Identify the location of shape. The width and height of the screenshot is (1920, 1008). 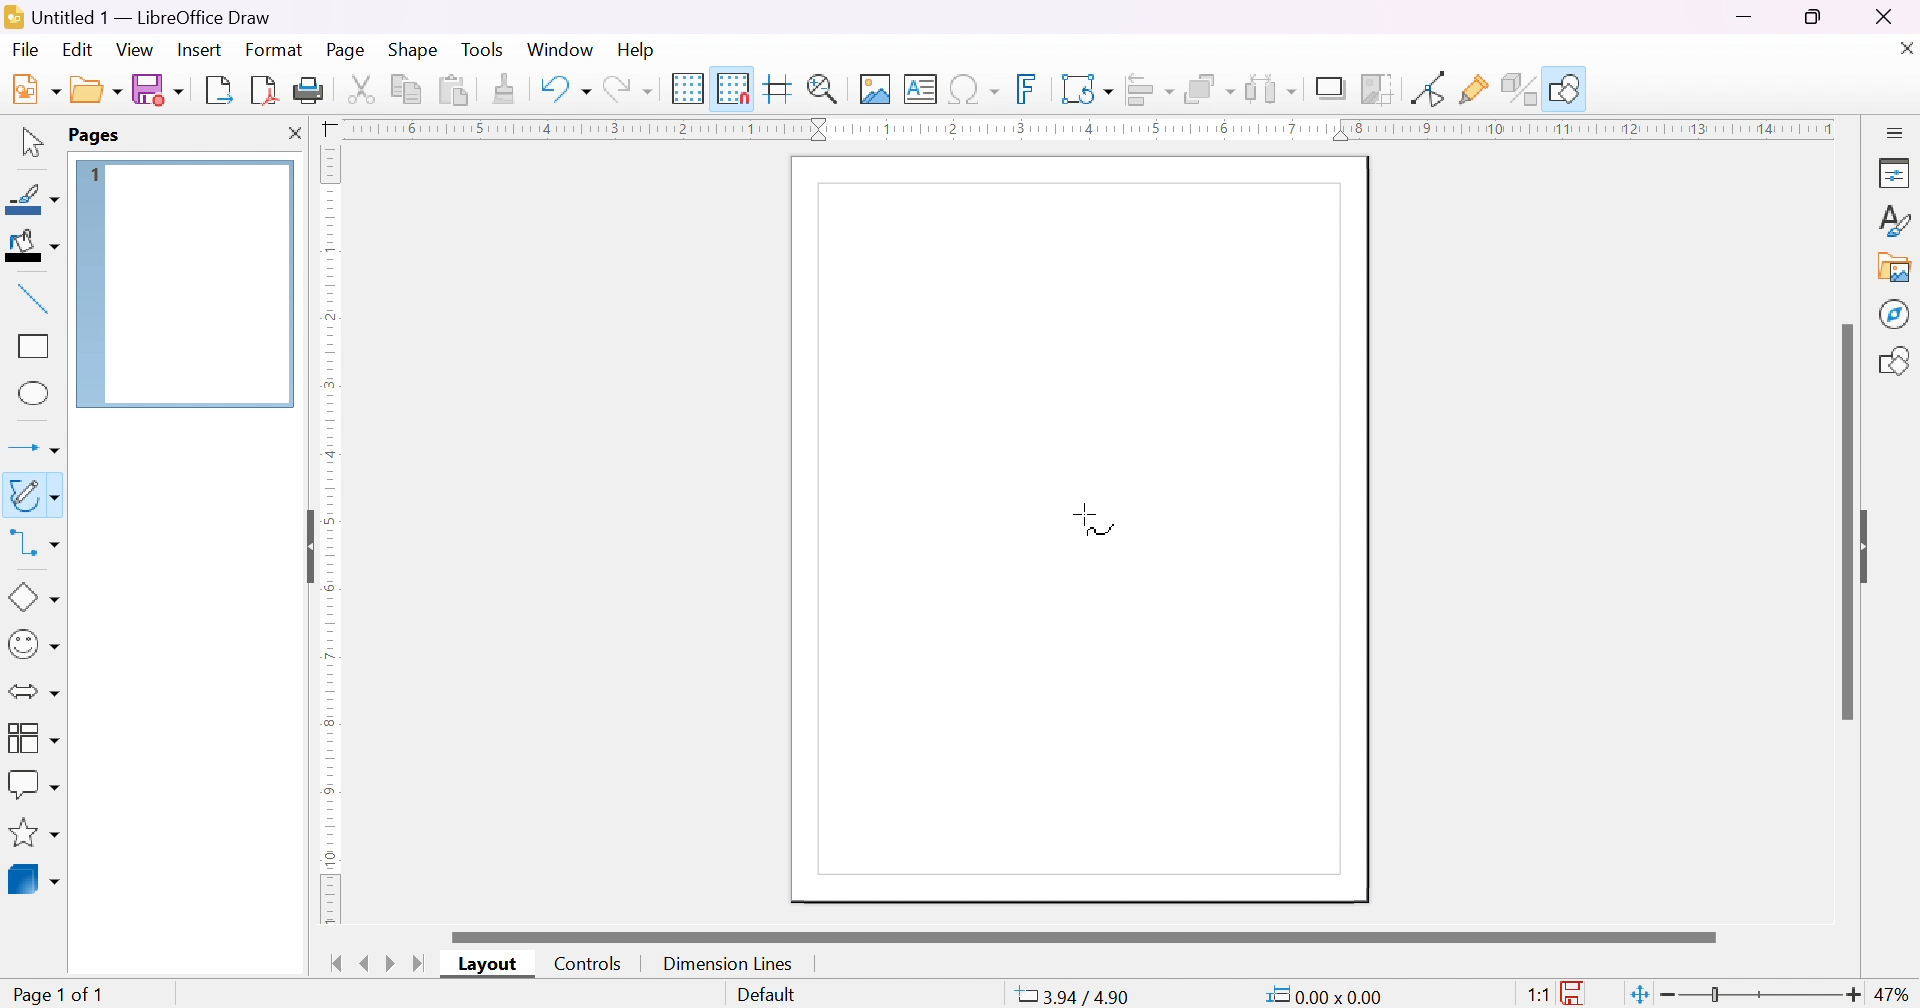
(413, 47).